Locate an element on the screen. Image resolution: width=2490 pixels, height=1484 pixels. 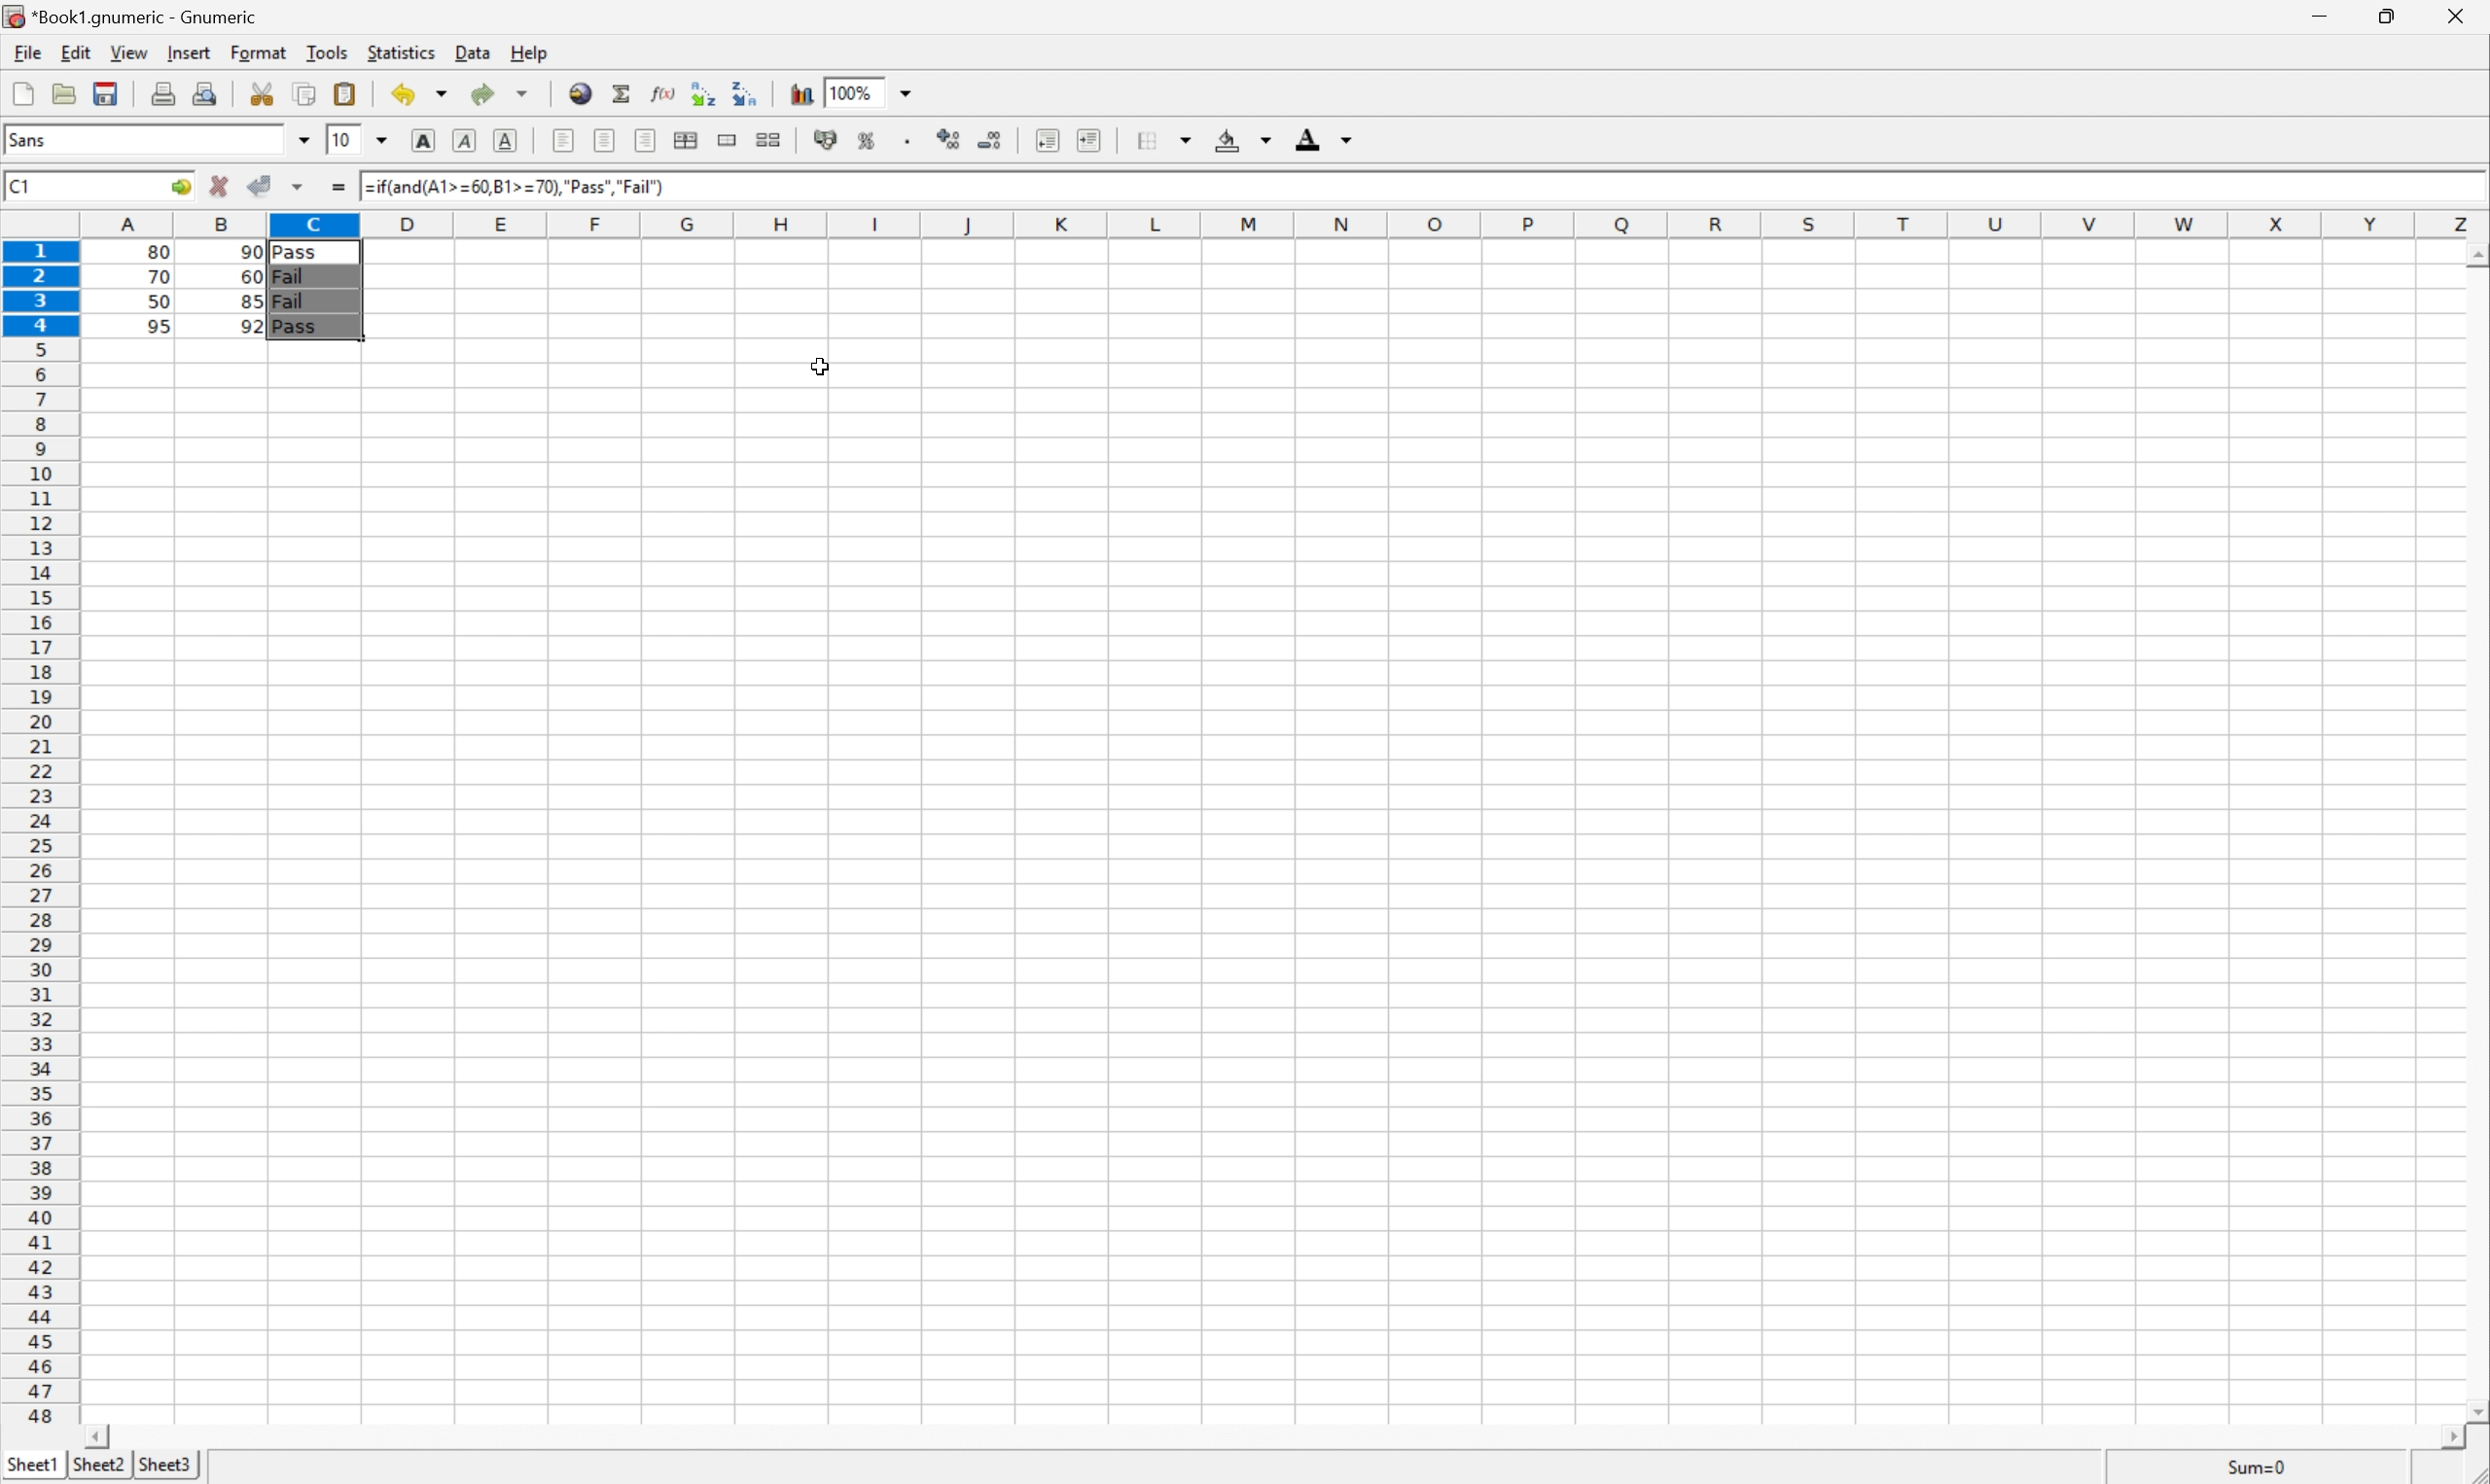
Copy the selection is located at coordinates (307, 92).